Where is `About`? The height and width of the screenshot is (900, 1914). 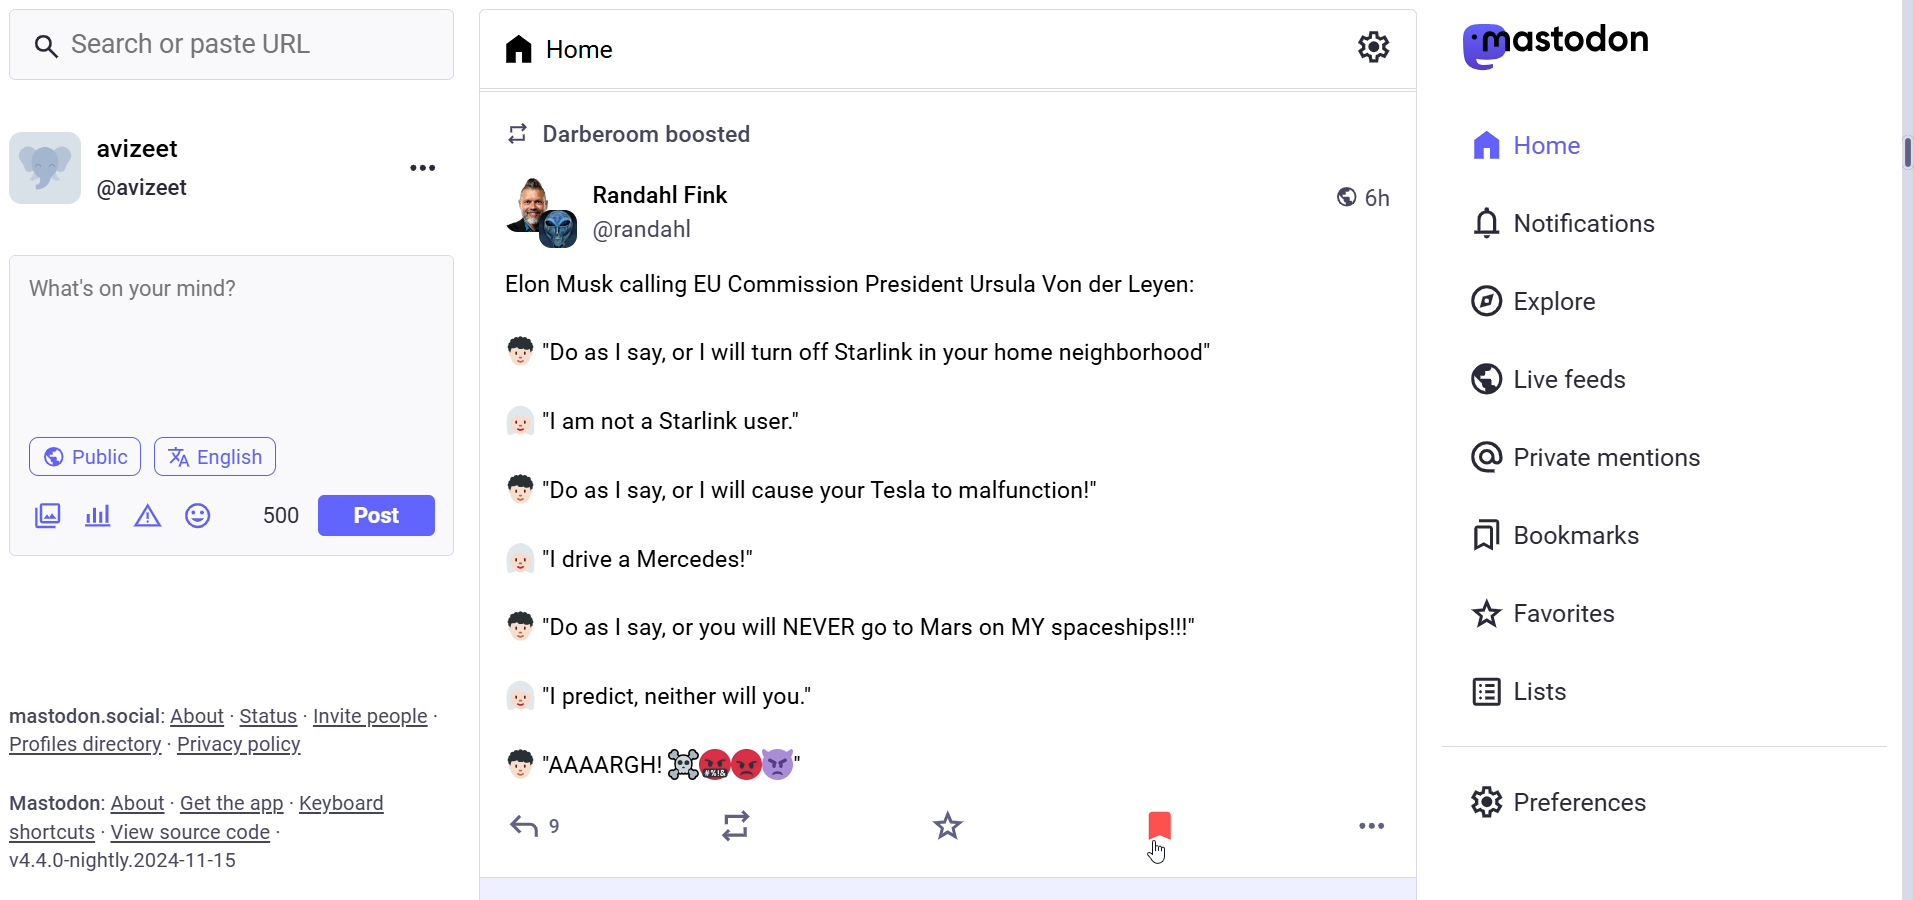
About is located at coordinates (197, 716).